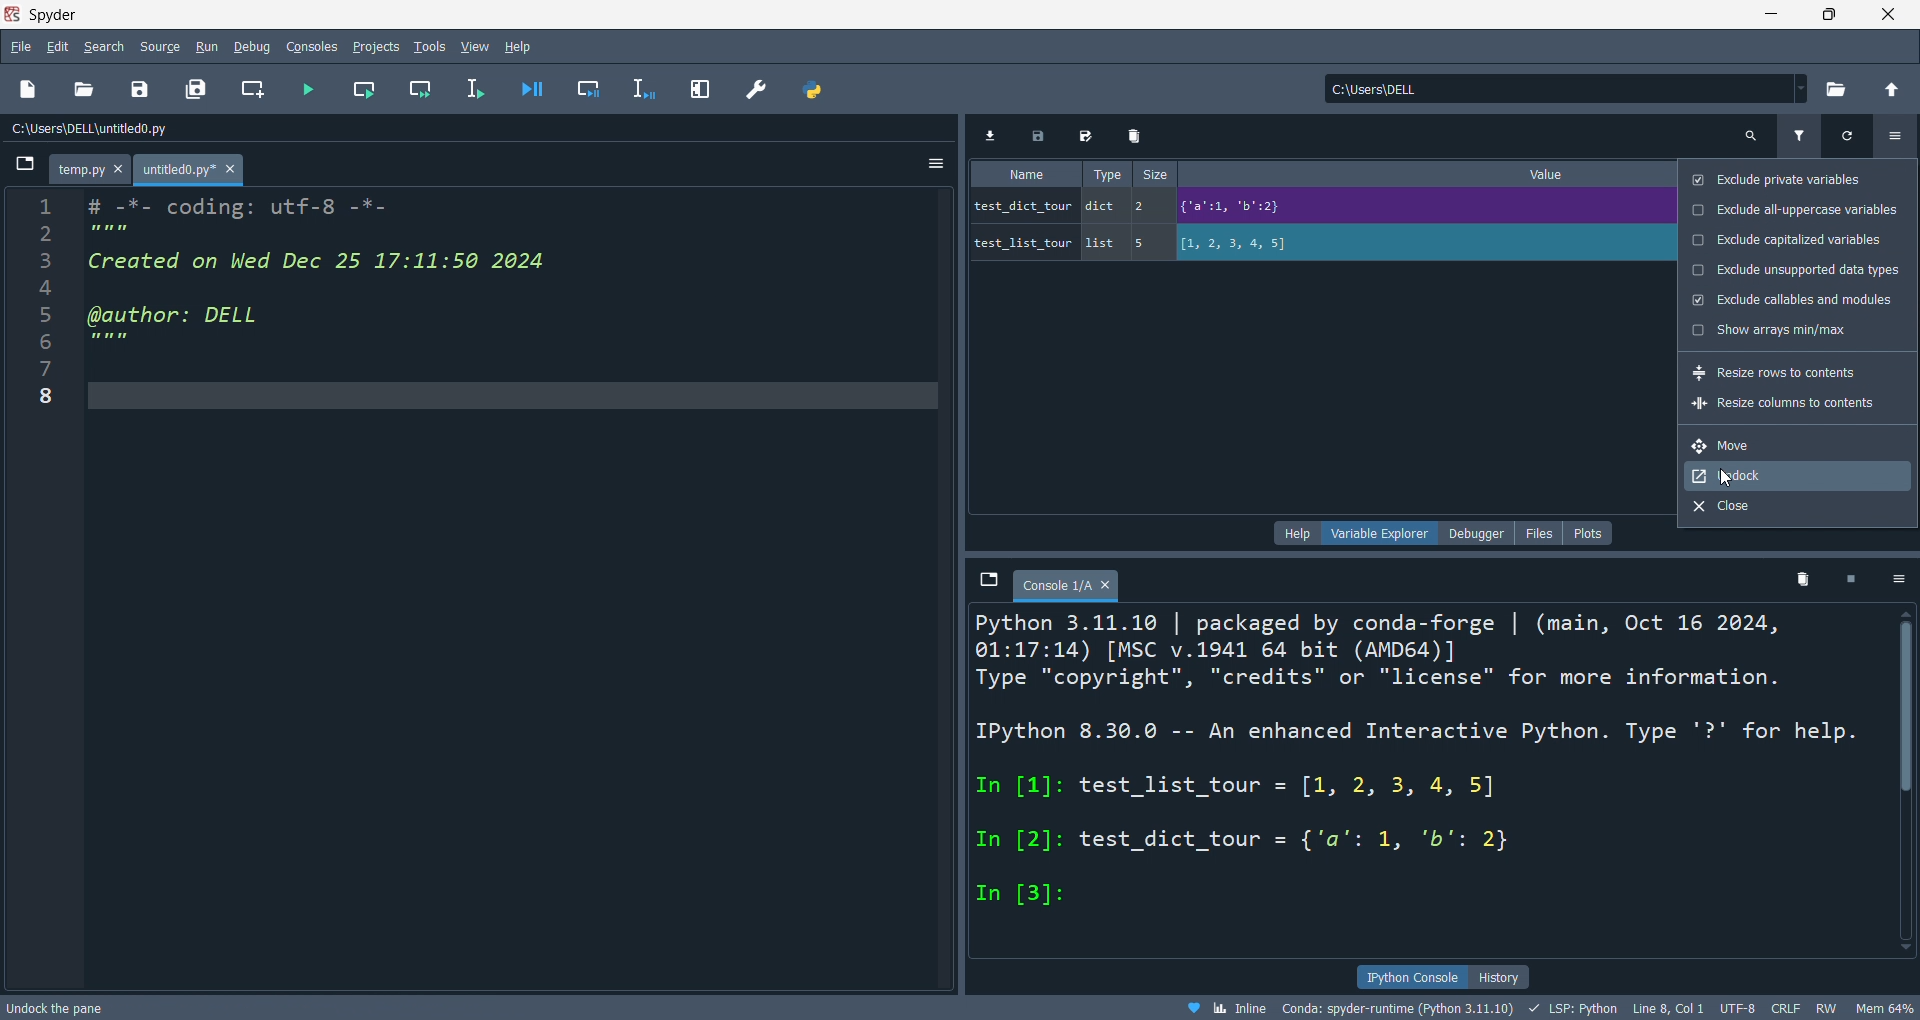 The height and width of the screenshot is (1020, 1920). Describe the element at coordinates (1104, 175) in the screenshot. I see `type` at that location.